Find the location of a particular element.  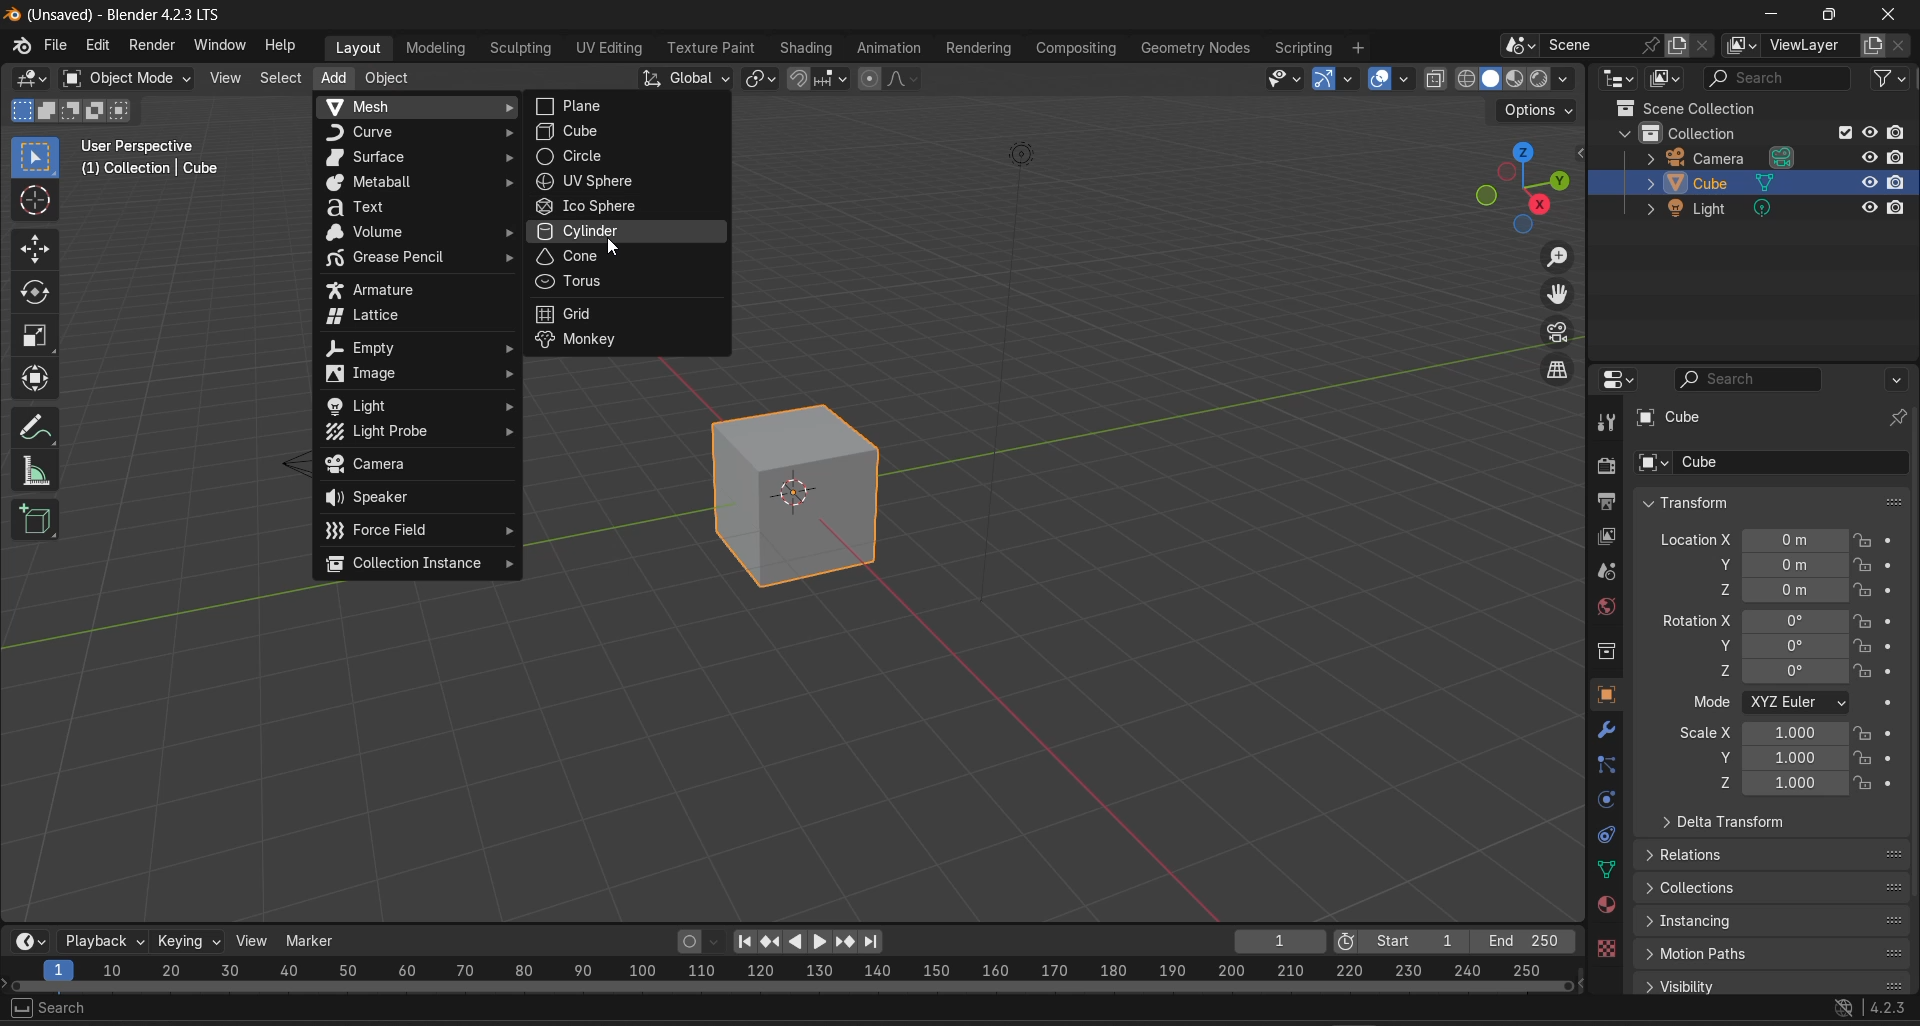

editor type is located at coordinates (34, 940).